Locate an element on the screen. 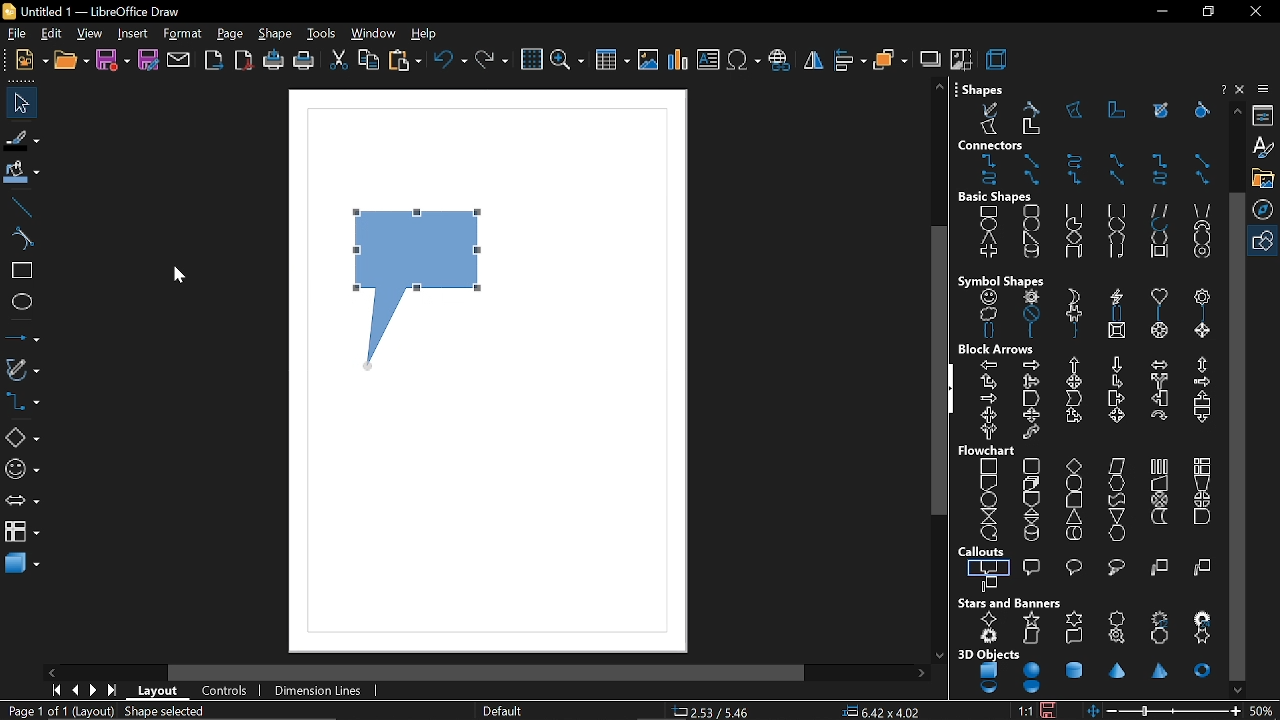  straight connector is located at coordinates (1201, 161).